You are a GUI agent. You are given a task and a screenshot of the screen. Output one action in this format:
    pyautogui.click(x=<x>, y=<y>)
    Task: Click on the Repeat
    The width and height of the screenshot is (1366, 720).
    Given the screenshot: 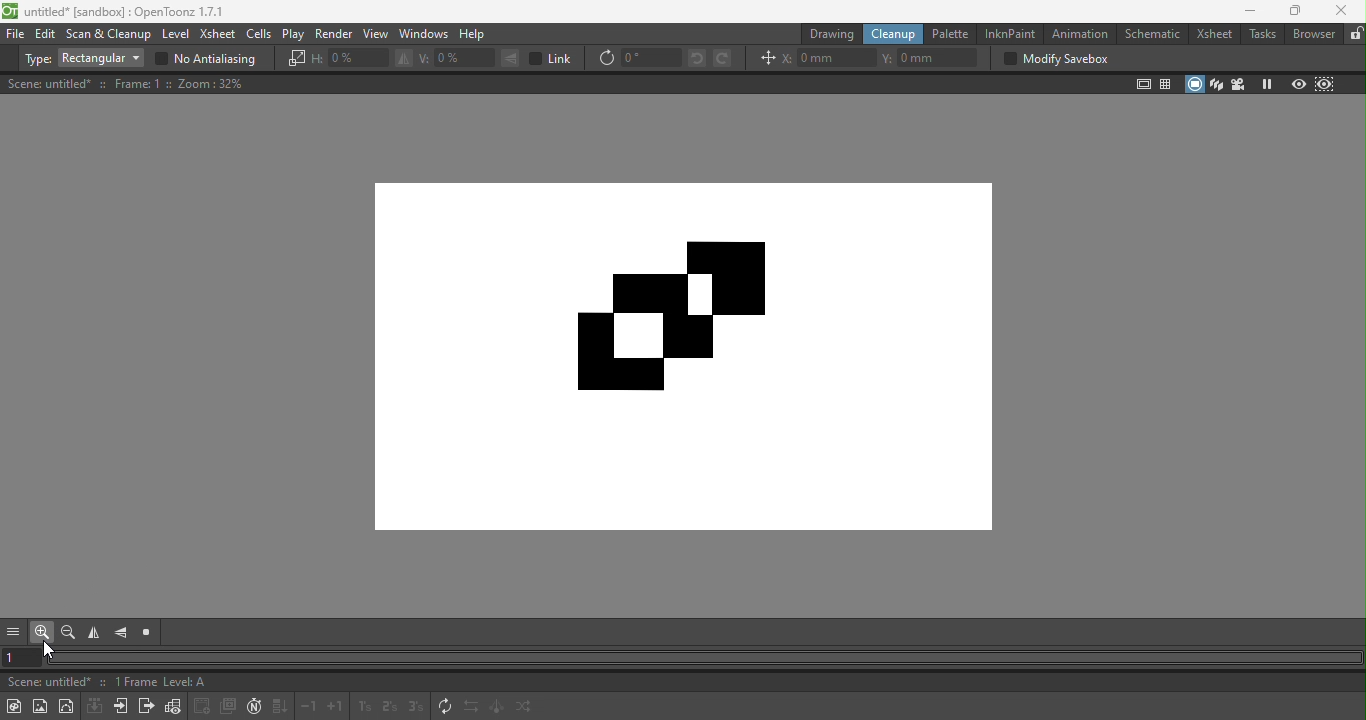 What is the action you would take?
    pyautogui.click(x=442, y=707)
    